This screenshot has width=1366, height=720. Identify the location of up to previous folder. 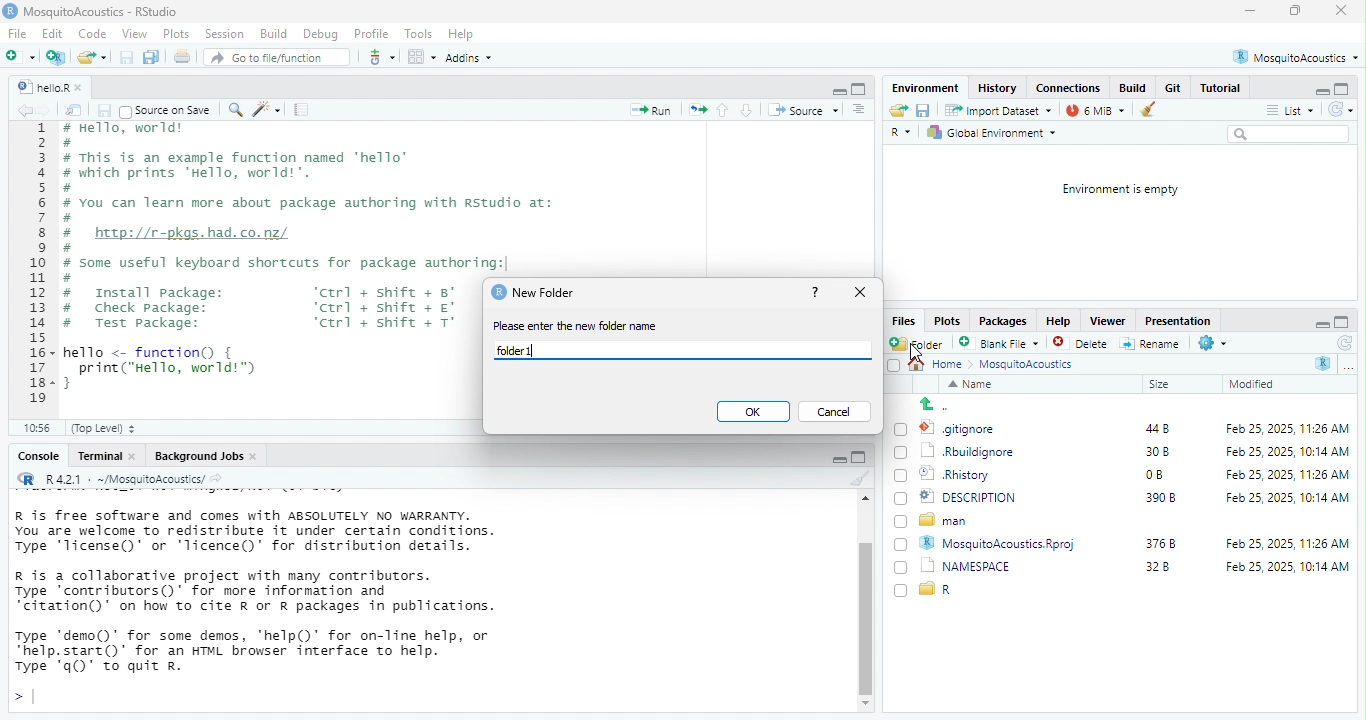
(940, 406).